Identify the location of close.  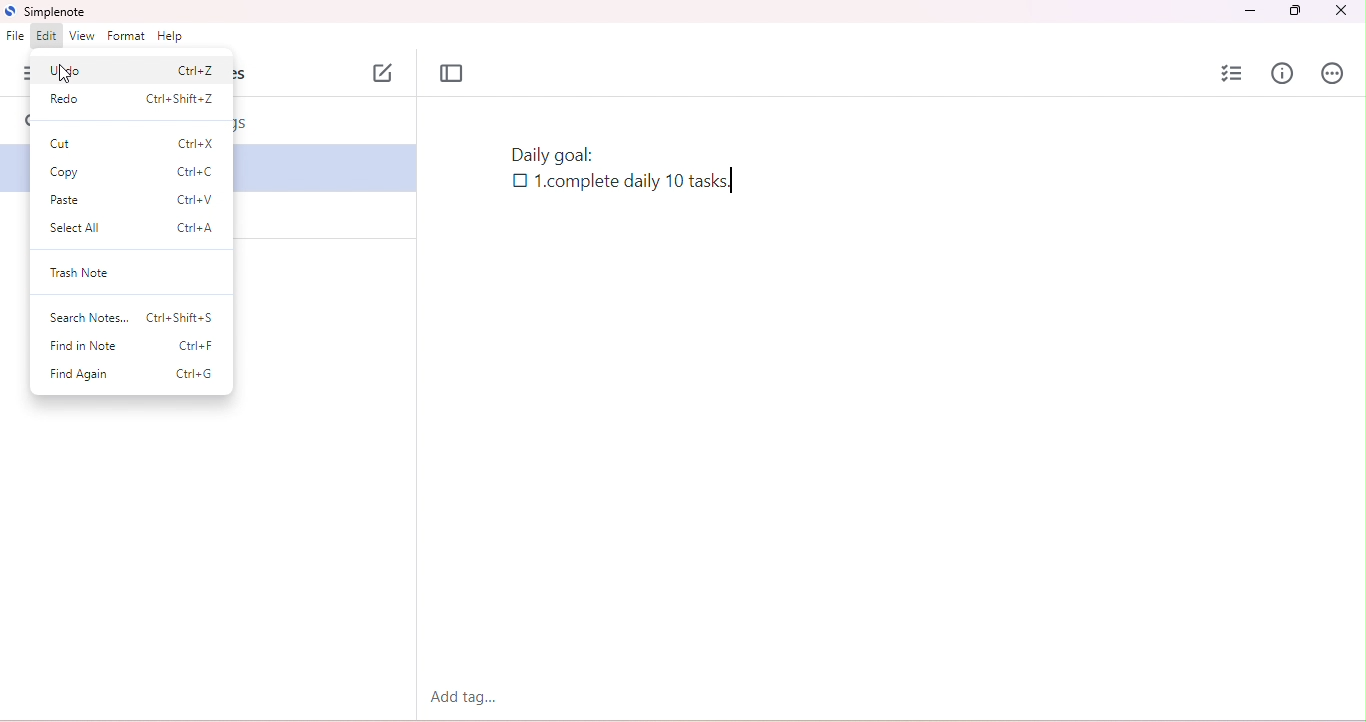
(1340, 10).